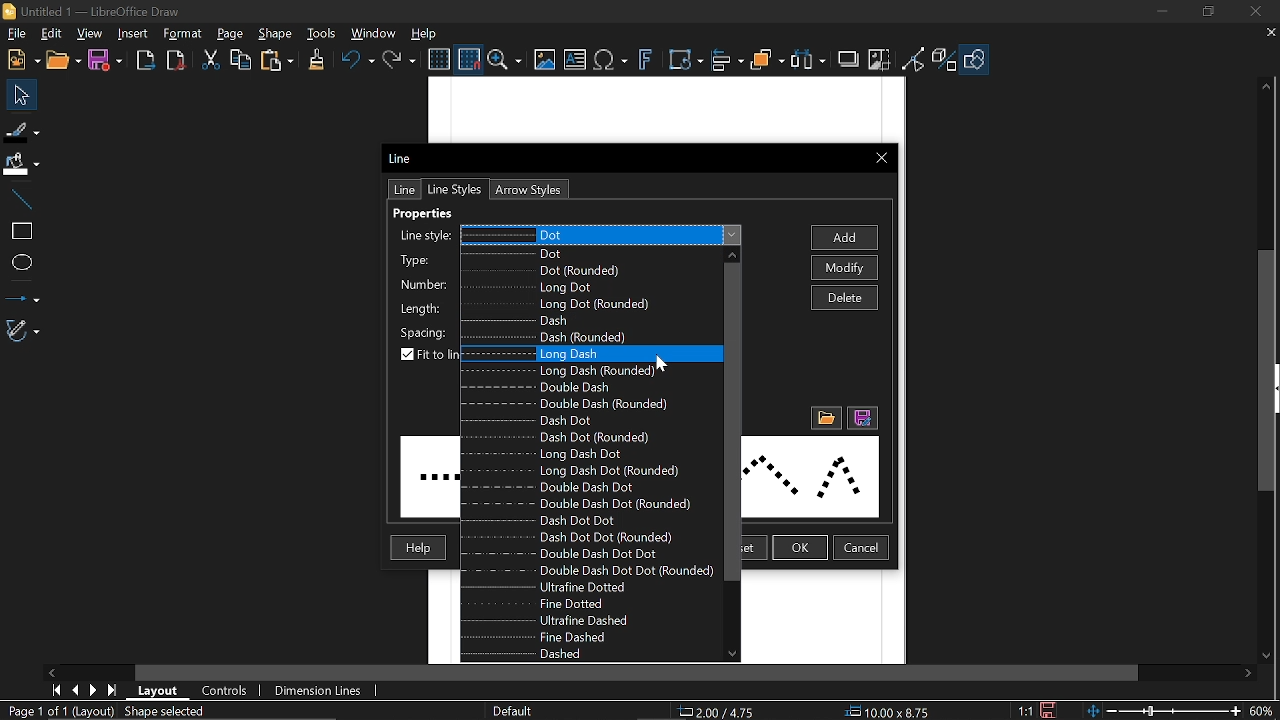 The image size is (1280, 720). Describe the element at coordinates (416, 548) in the screenshot. I see `Help` at that location.